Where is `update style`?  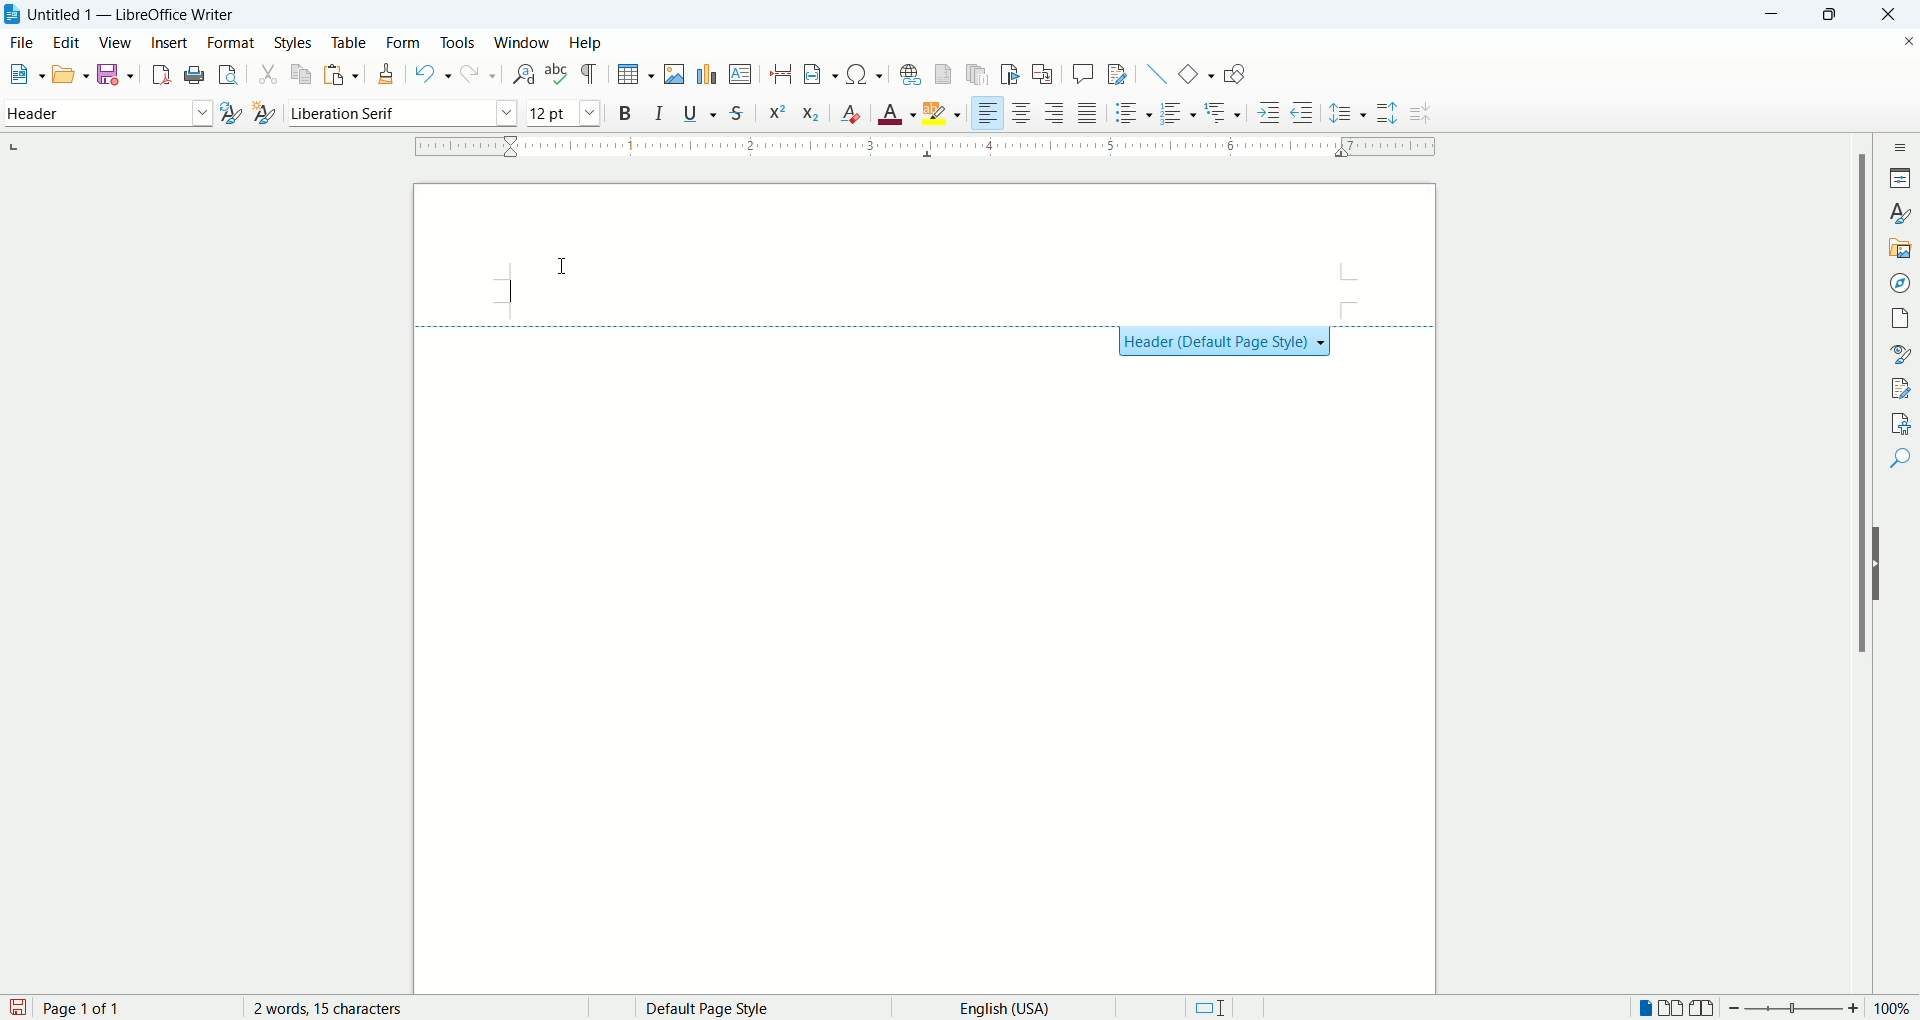
update style is located at coordinates (231, 113).